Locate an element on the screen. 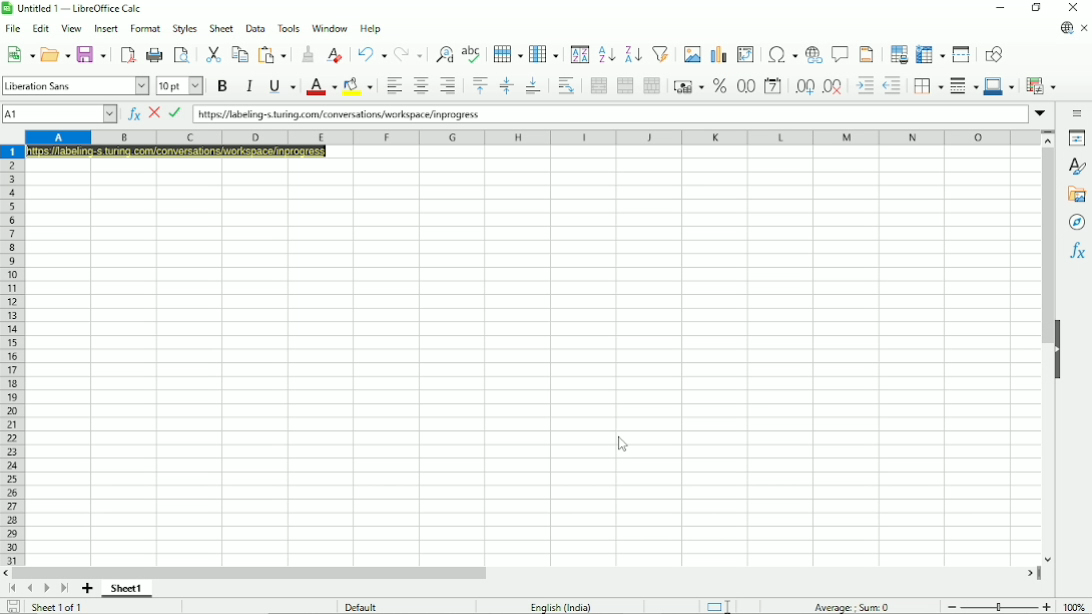  Scroll to previous page is located at coordinates (30, 588).